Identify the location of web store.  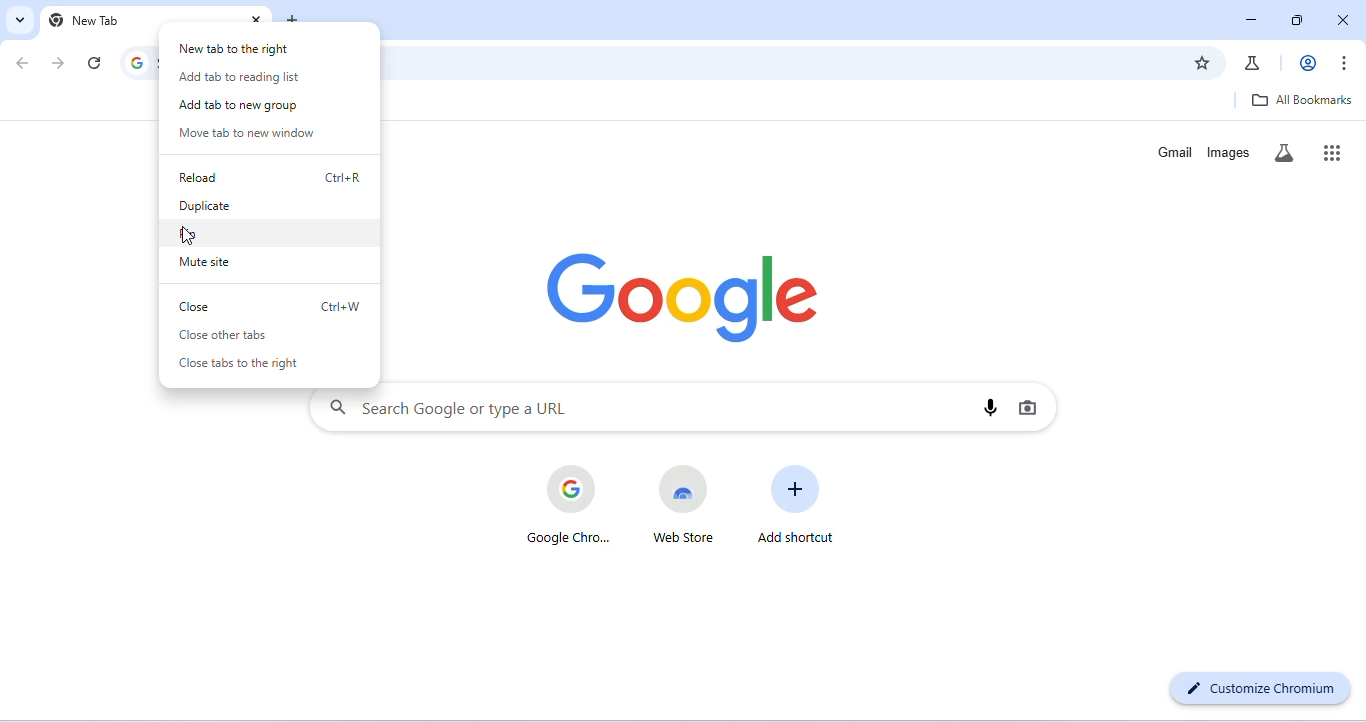
(682, 501).